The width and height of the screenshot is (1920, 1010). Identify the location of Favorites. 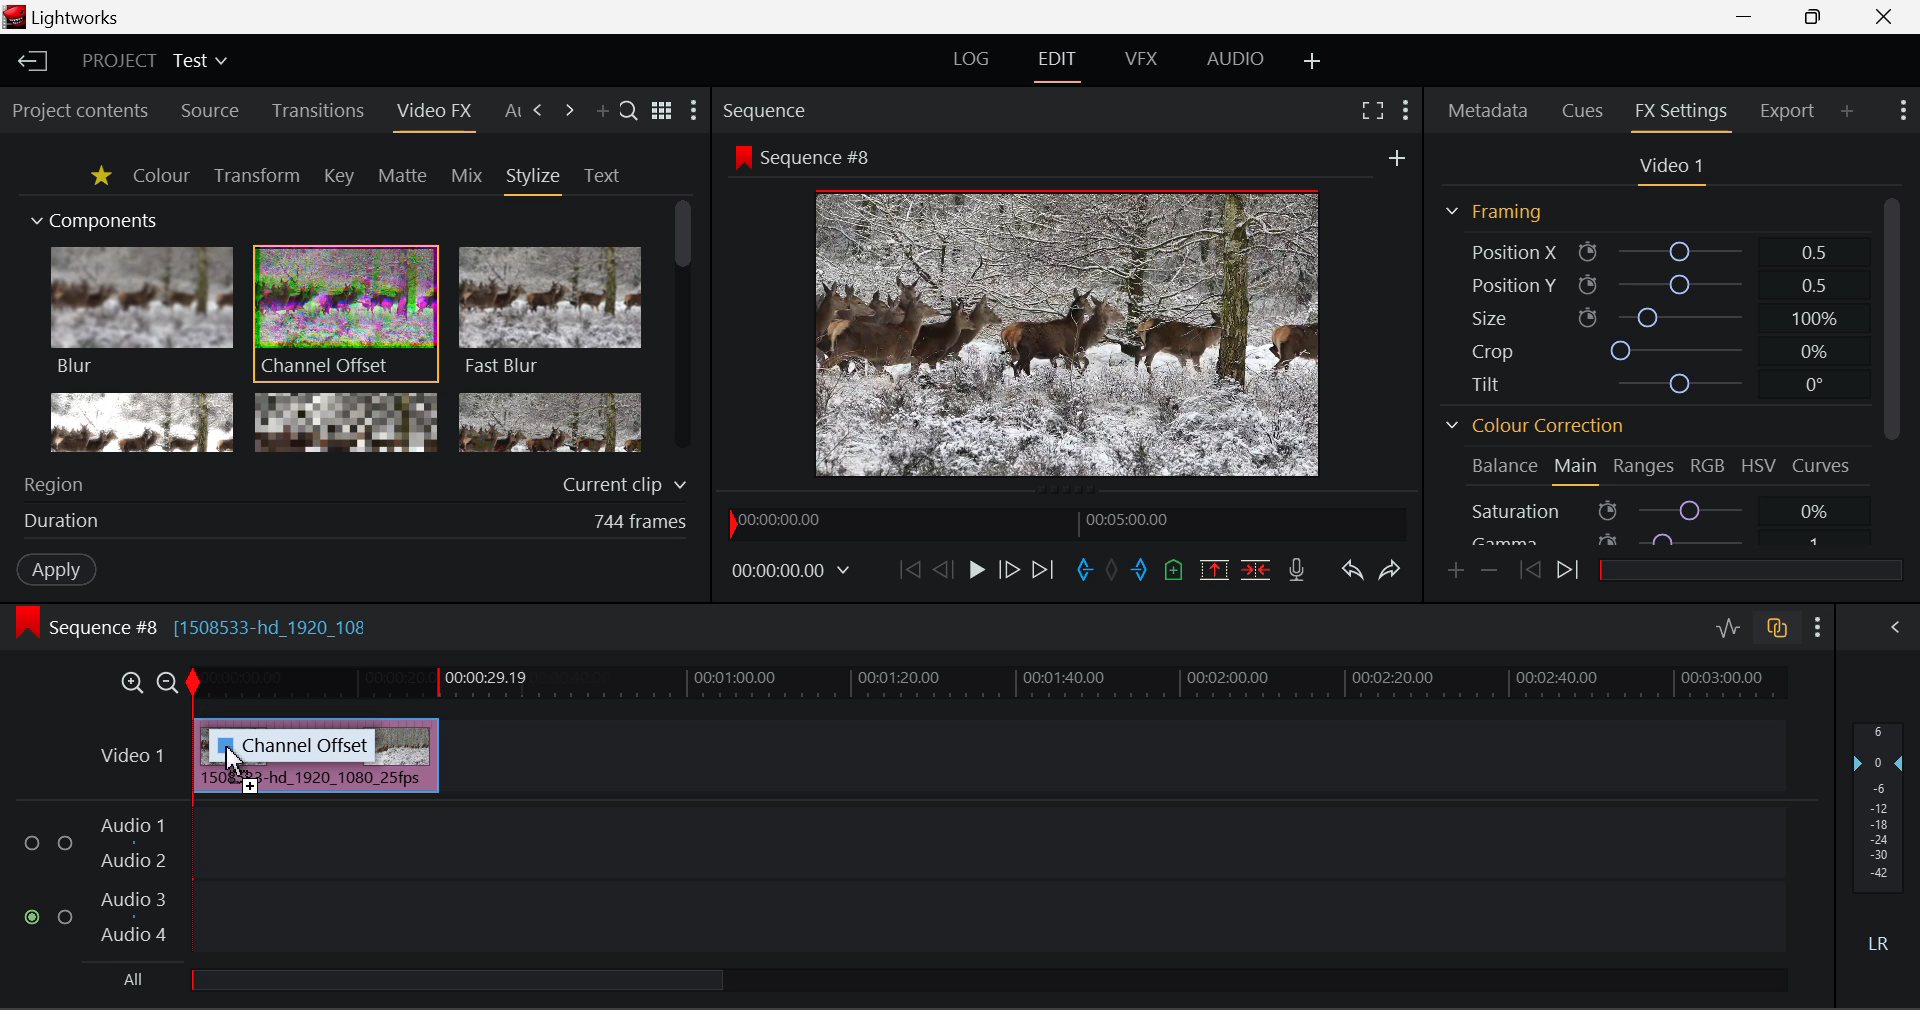
(100, 178).